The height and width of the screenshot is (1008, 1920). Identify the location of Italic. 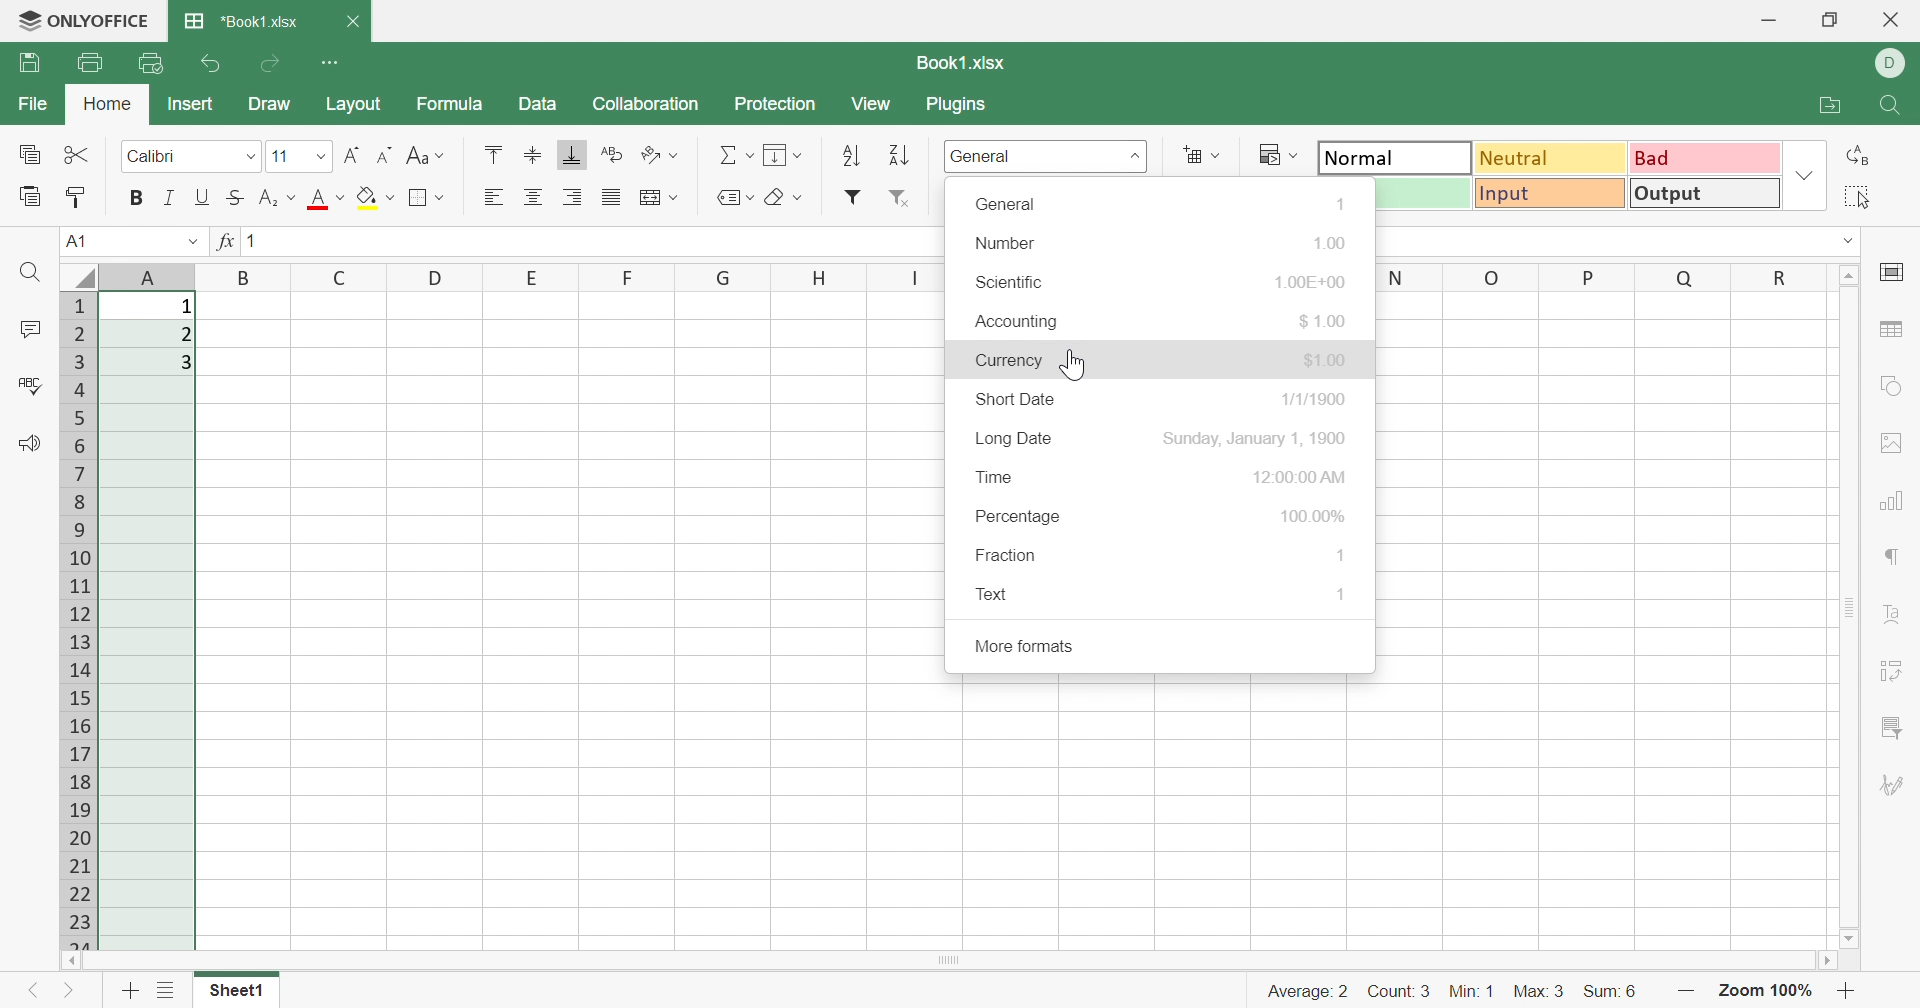
(167, 198).